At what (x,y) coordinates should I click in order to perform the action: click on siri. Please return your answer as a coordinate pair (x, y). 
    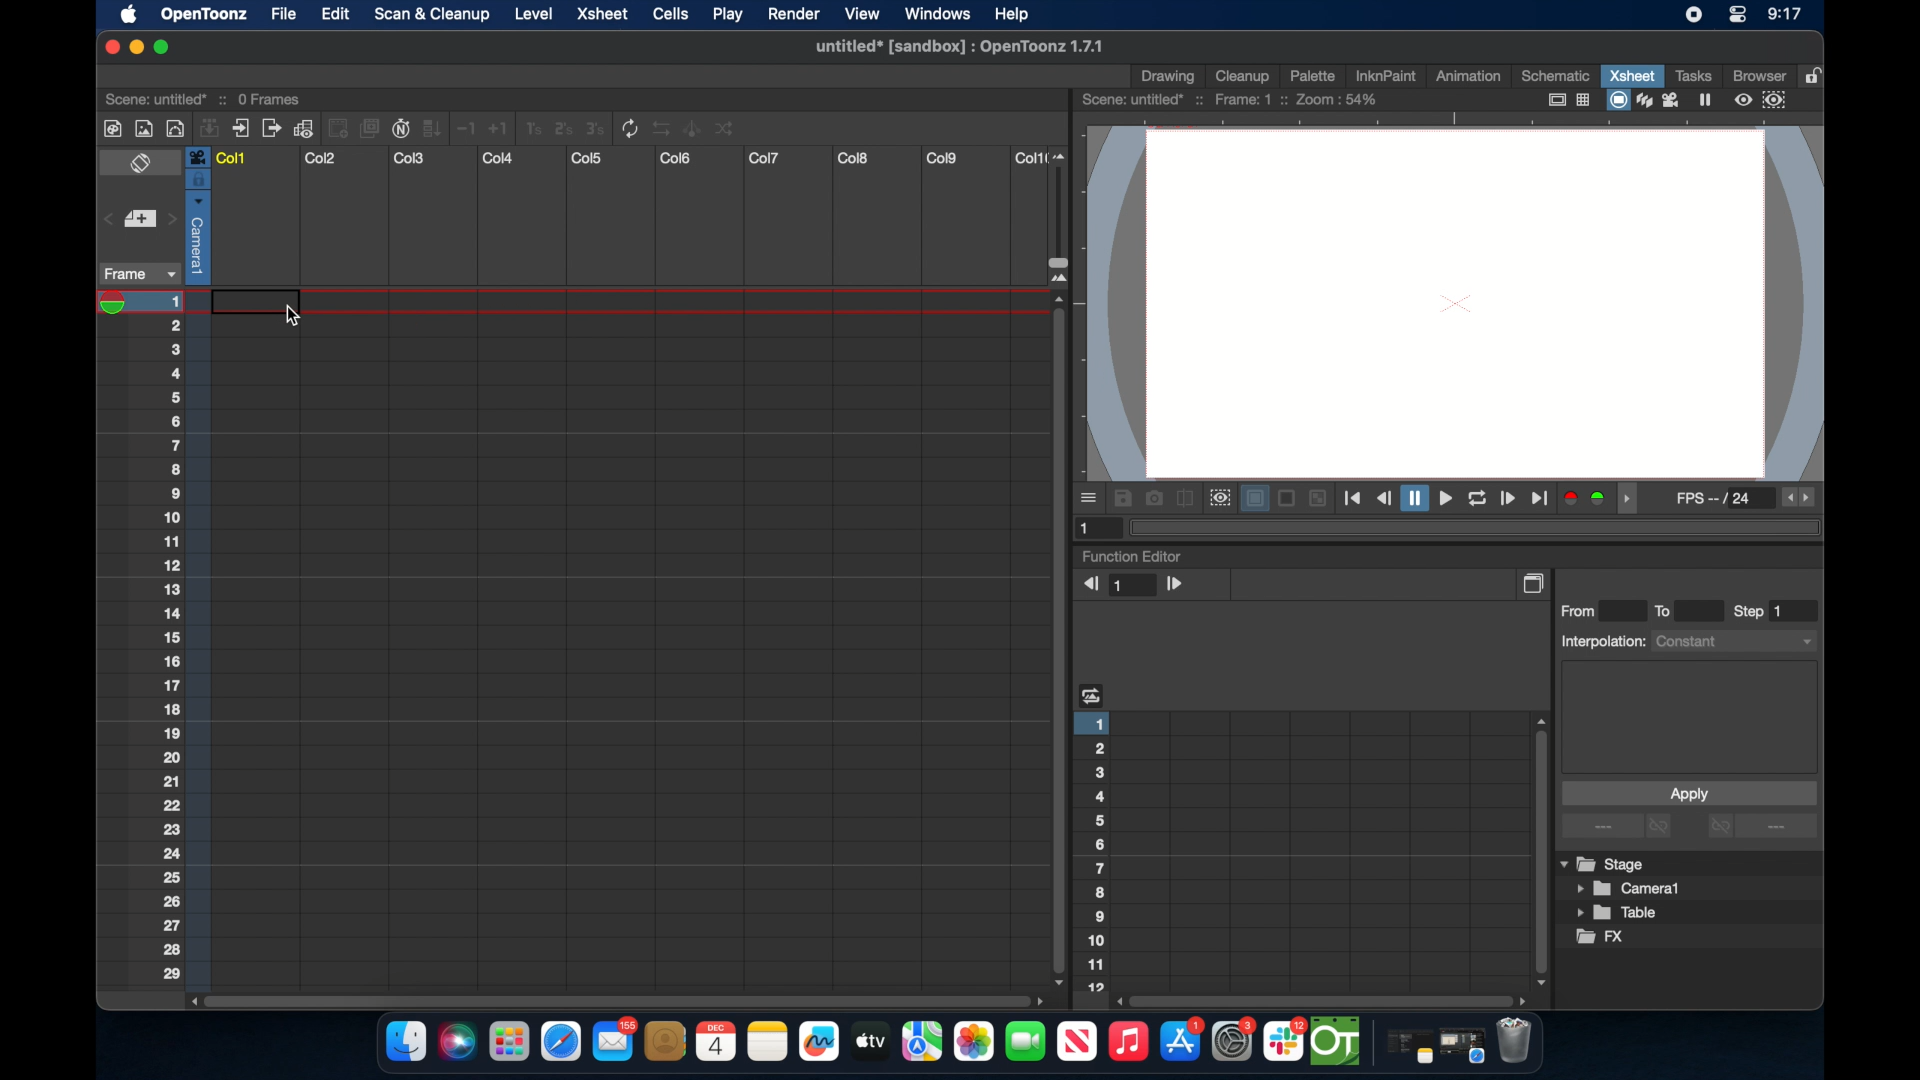
    Looking at the image, I should click on (455, 1042).